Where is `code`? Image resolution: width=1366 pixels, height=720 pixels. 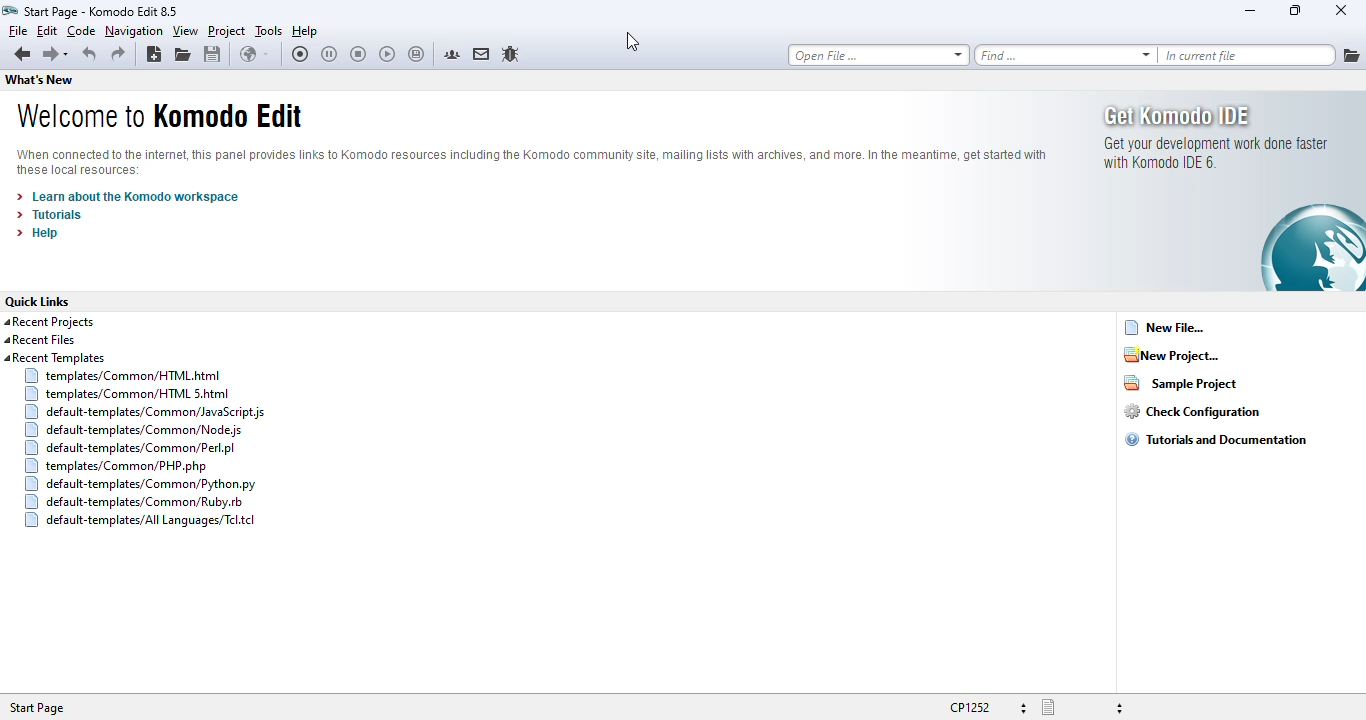 code is located at coordinates (81, 31).